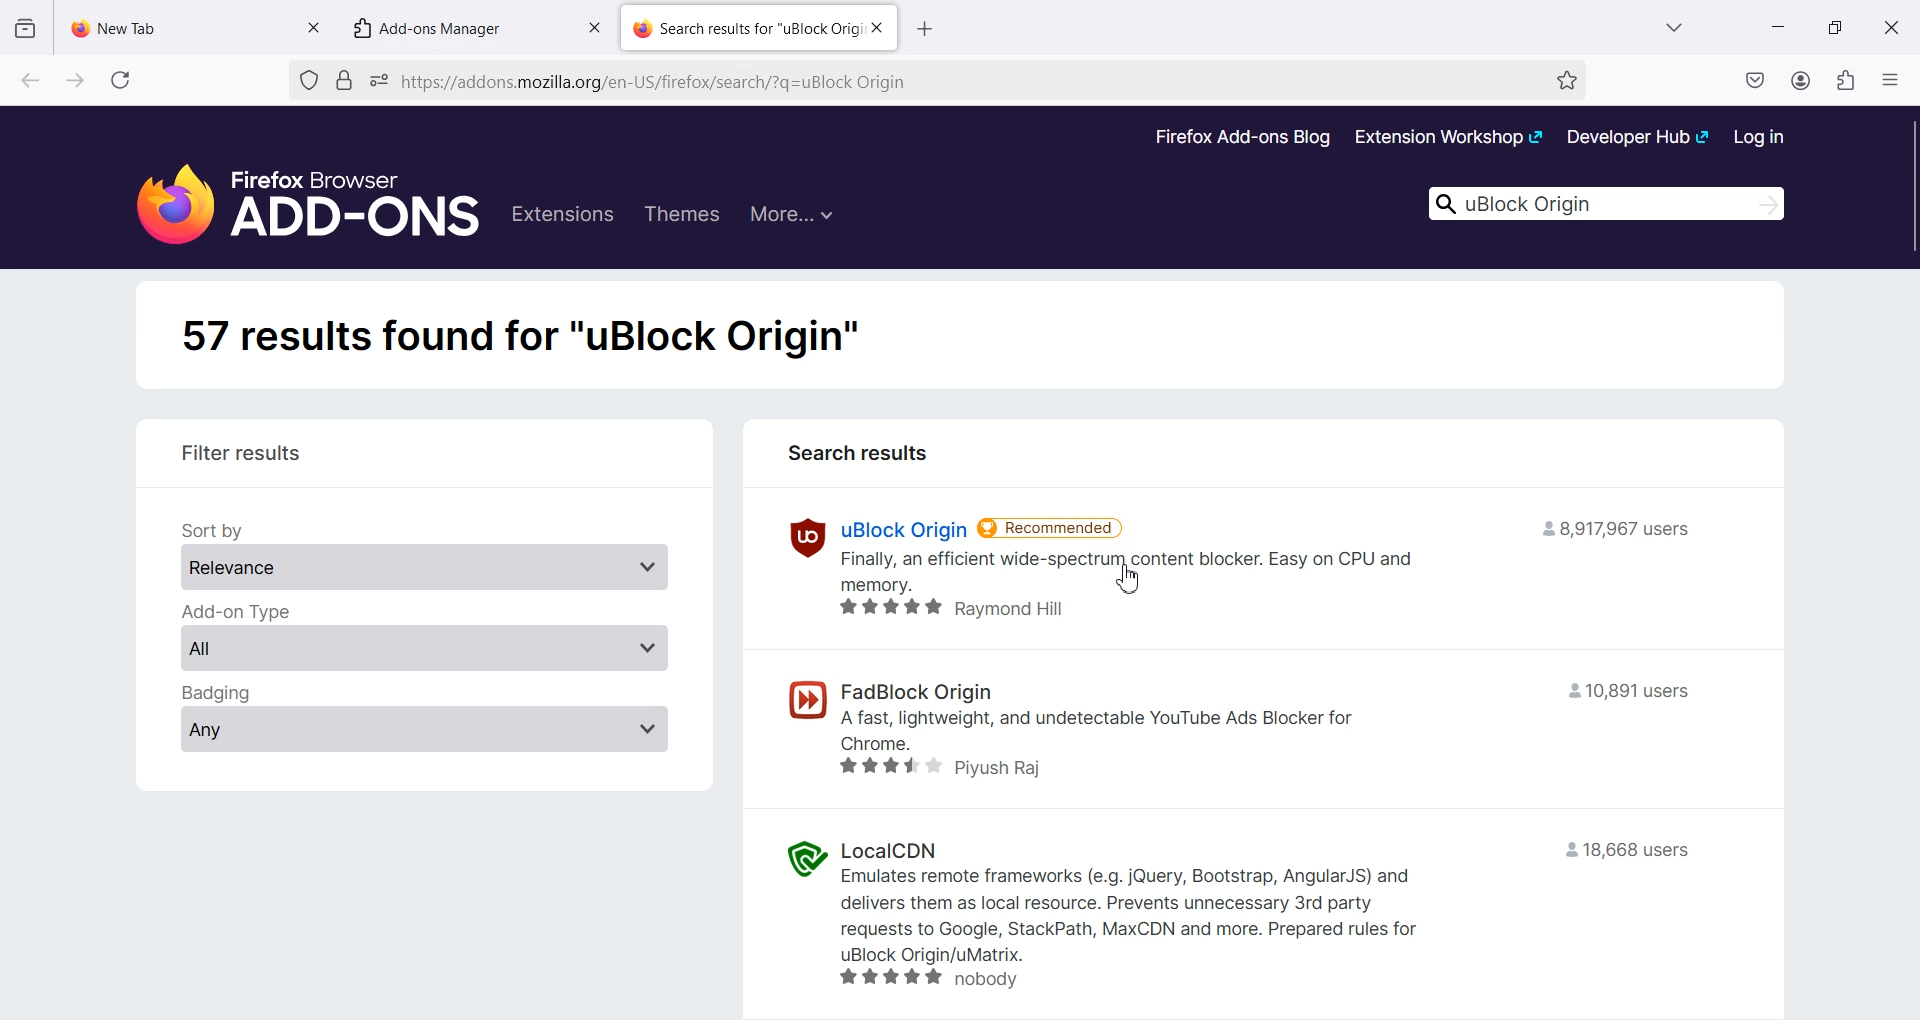  I want to click on Raymond Hill, so click(1015, 610).